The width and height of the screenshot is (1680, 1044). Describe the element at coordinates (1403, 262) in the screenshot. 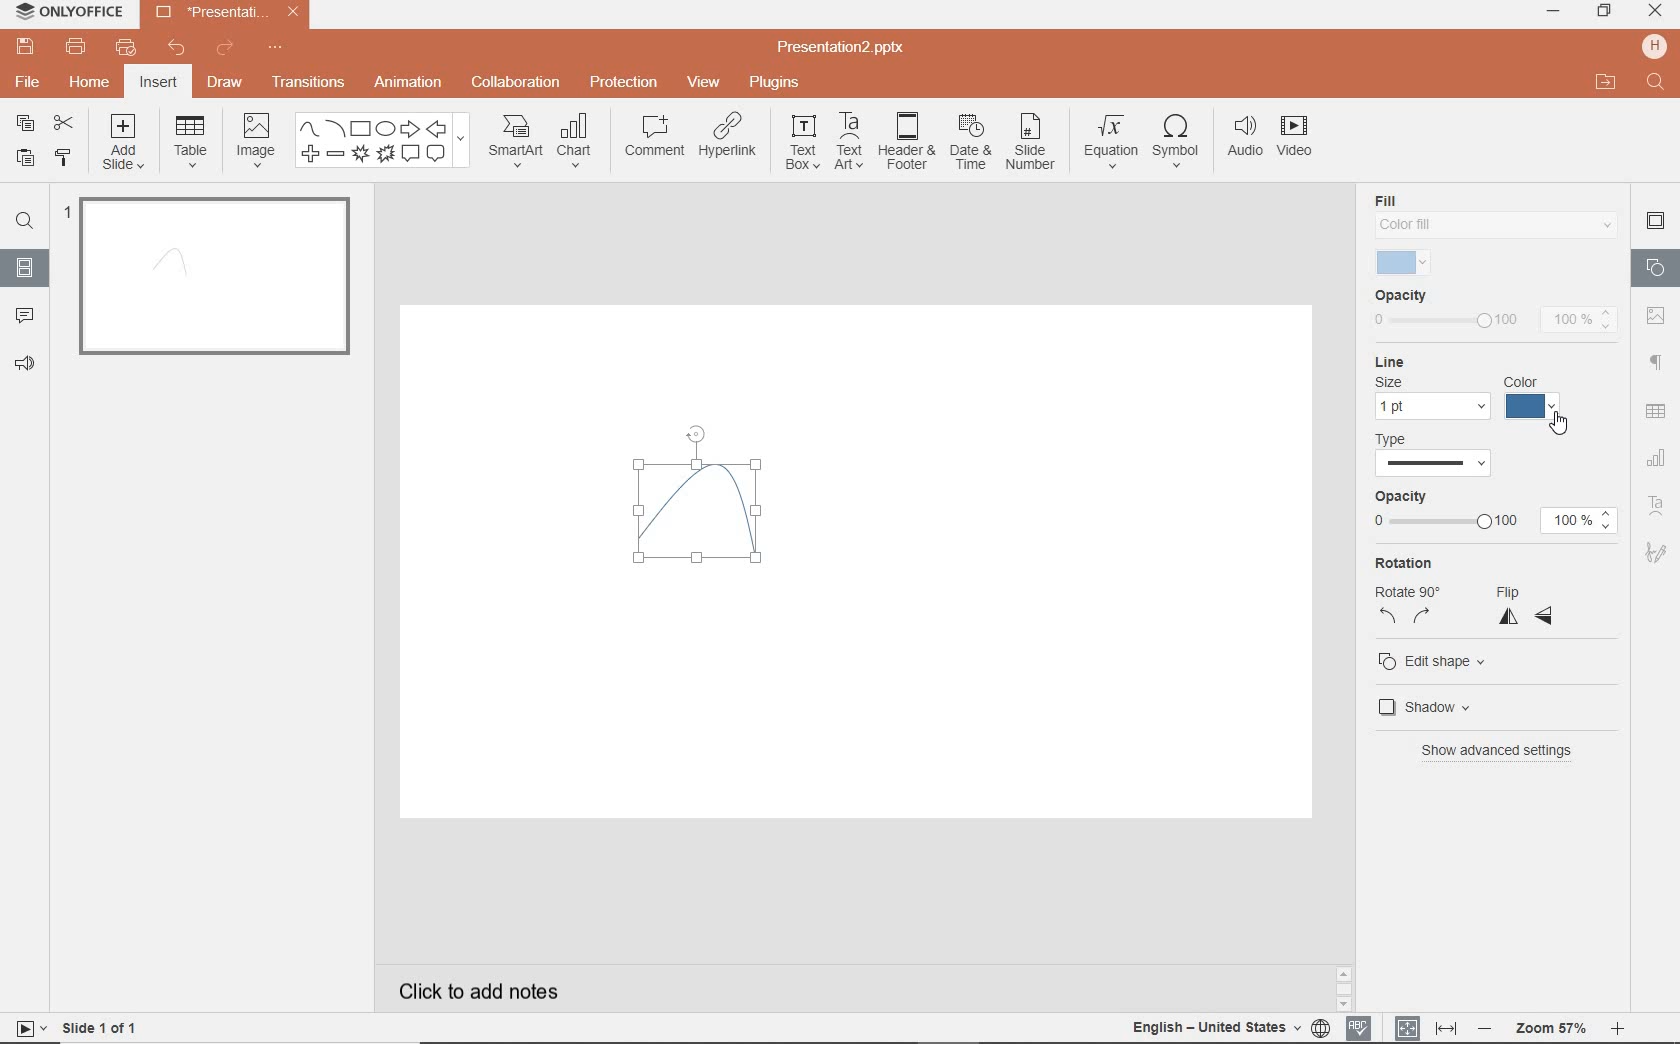

I see `selected fill color` at that location.